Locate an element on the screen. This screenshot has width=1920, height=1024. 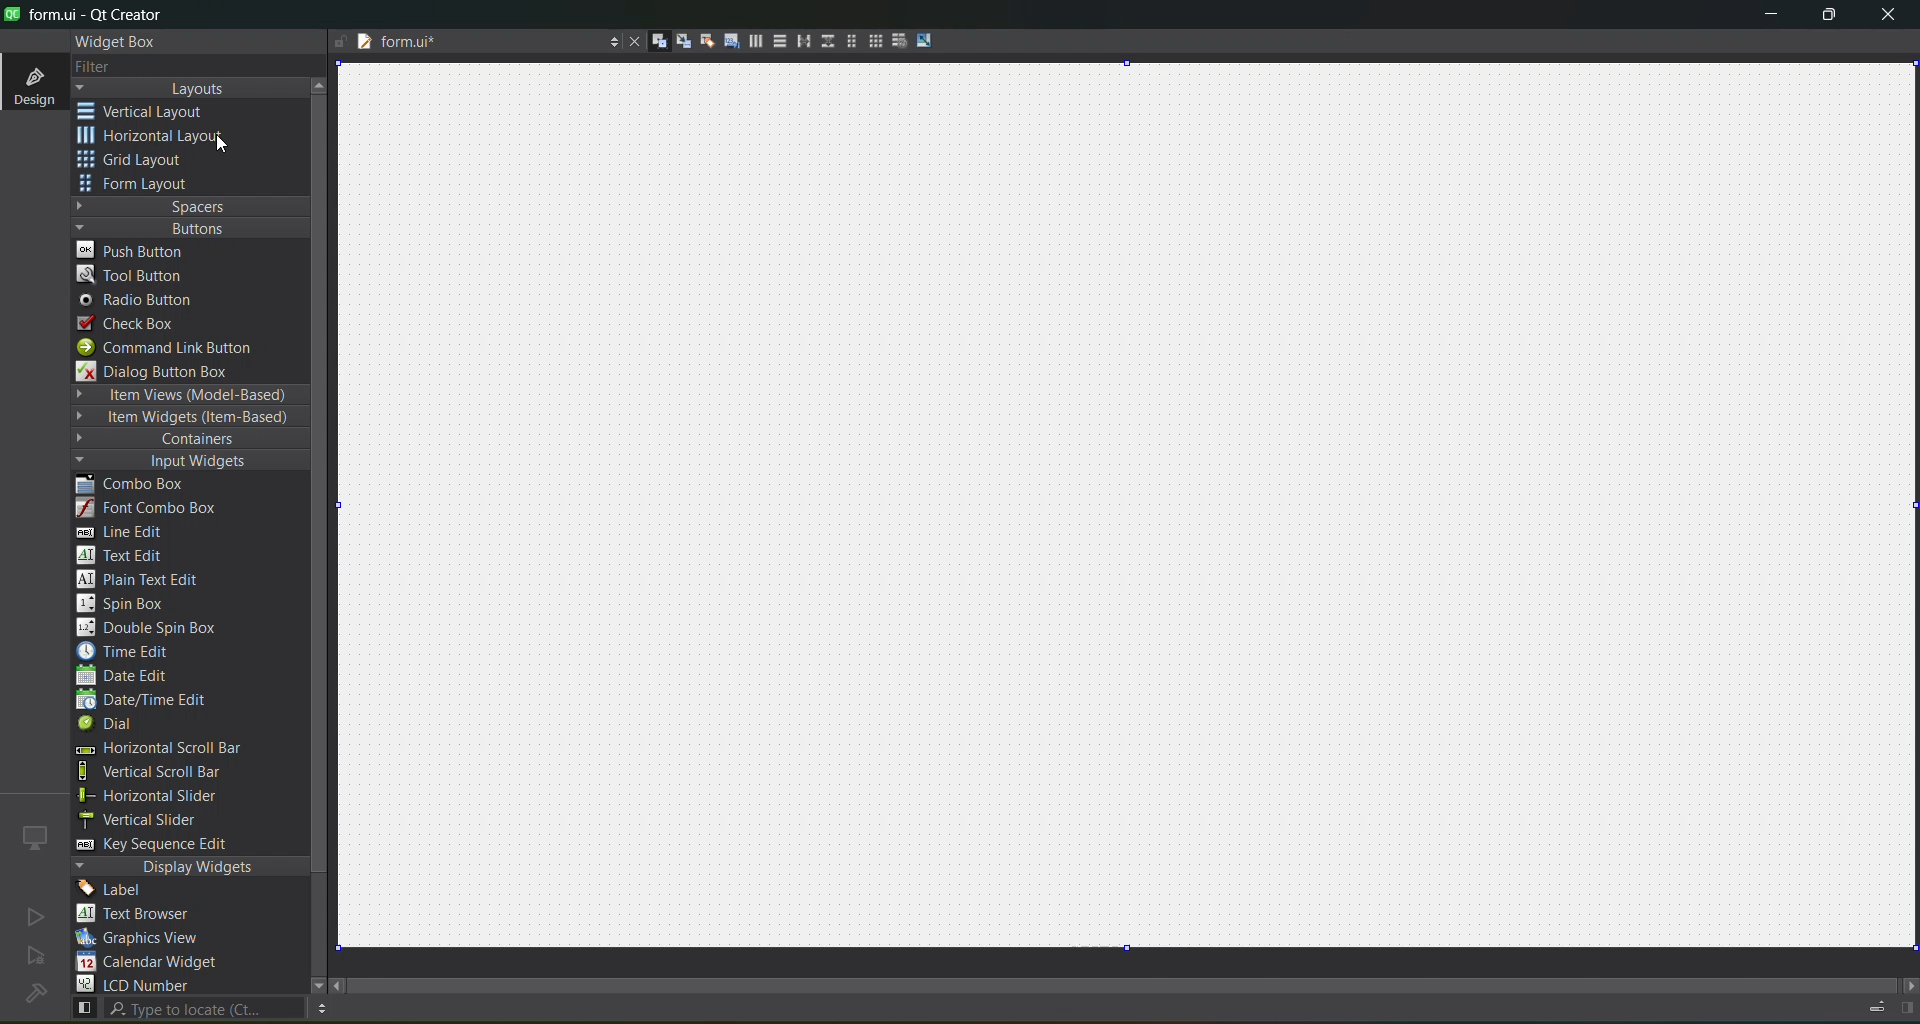
move right is located at coordinates (1908, 987).